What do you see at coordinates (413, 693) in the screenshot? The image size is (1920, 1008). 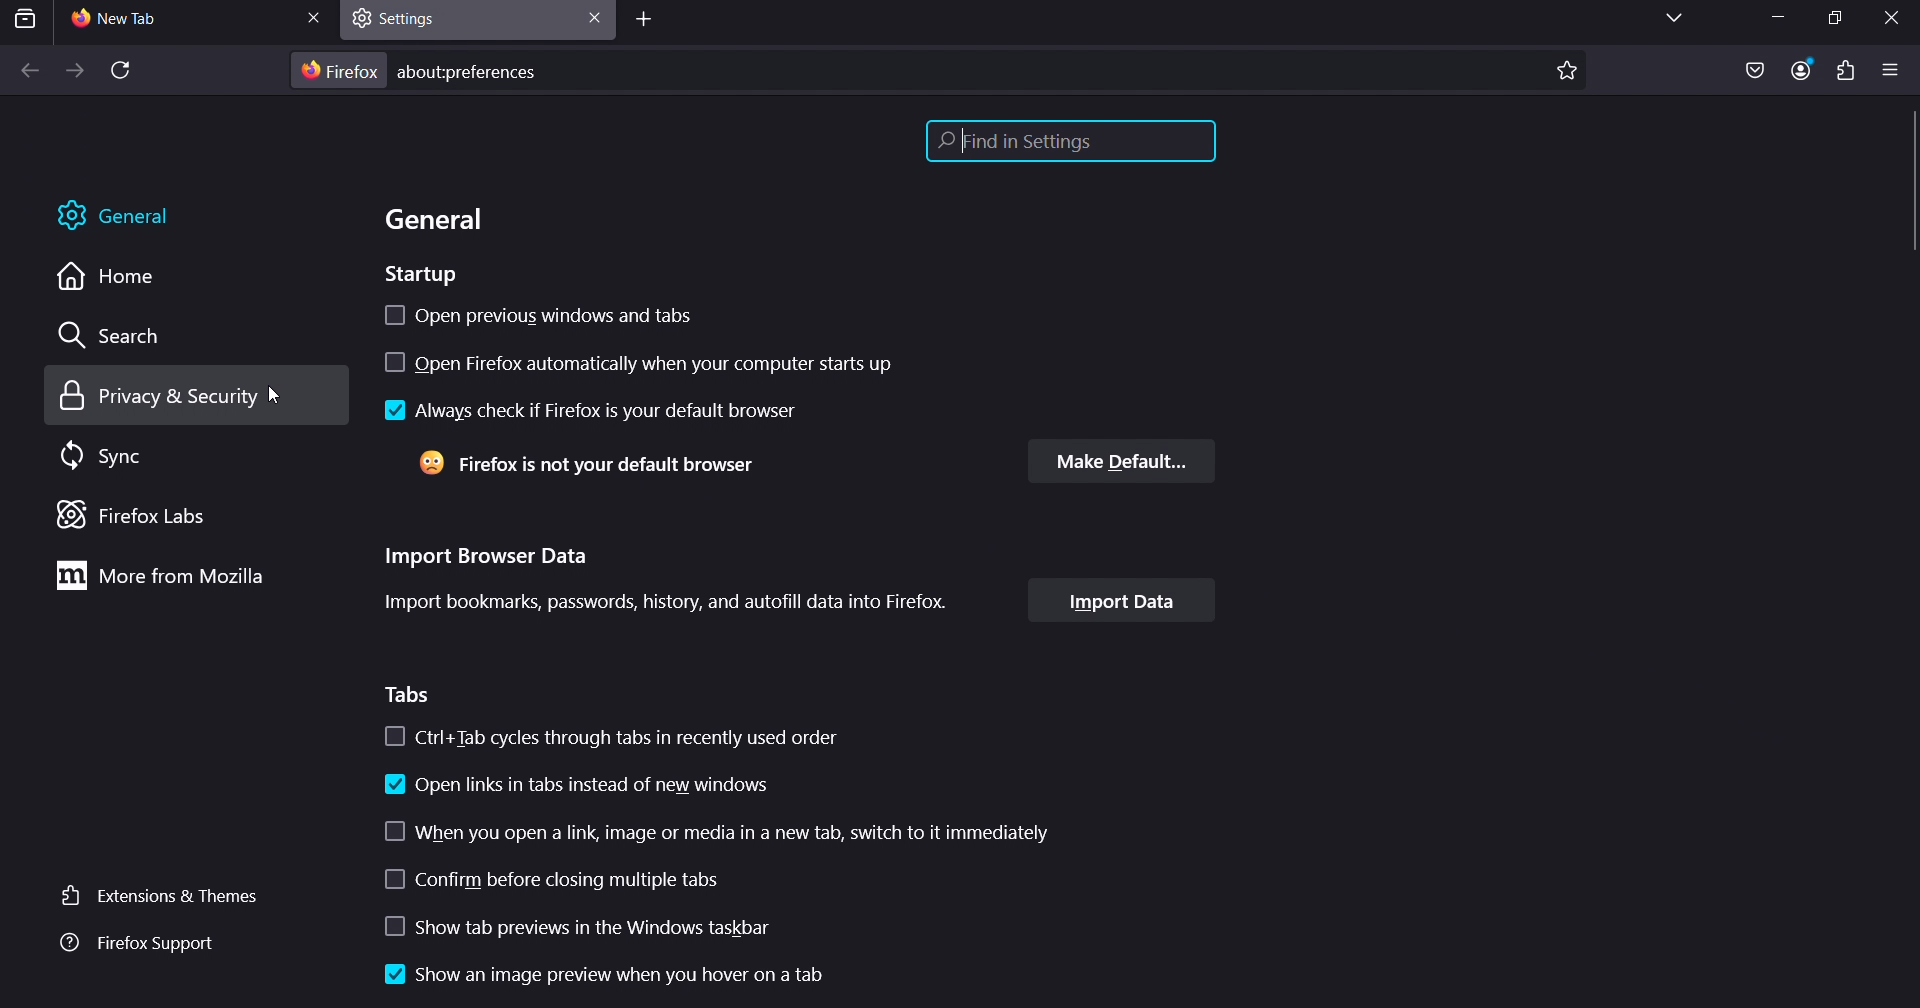 I see `tabs` at bounding box center [413, 693].